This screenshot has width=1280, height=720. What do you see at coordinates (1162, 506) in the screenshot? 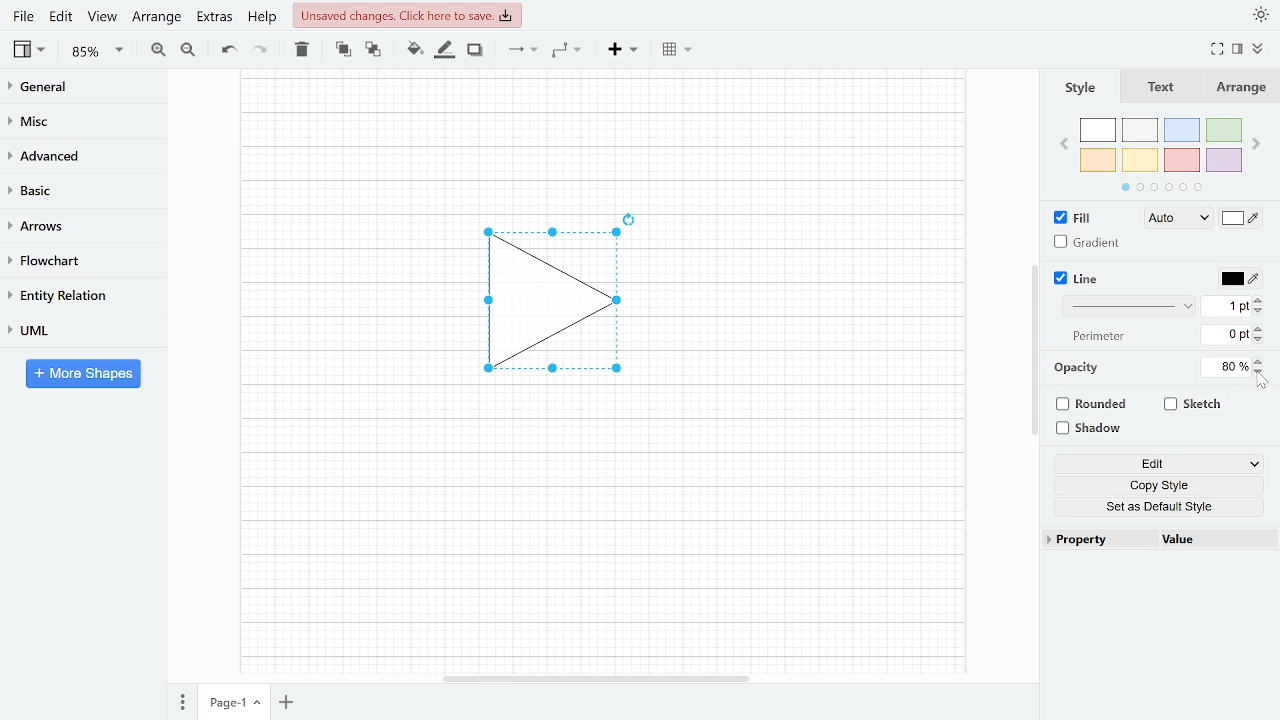
I see `Set as default style` at bounding box center [1162, 506].